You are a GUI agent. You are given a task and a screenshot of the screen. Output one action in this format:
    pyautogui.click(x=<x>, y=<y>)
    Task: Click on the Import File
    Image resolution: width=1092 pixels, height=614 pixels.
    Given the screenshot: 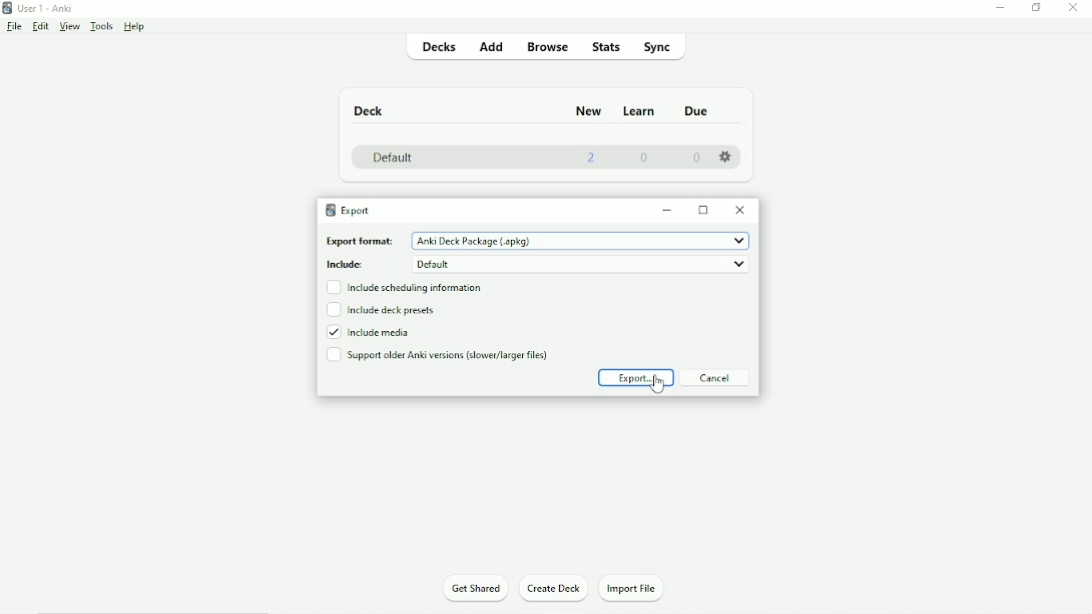 What is the action you would take?
    pyautogui.click(x=631, y=588)
    